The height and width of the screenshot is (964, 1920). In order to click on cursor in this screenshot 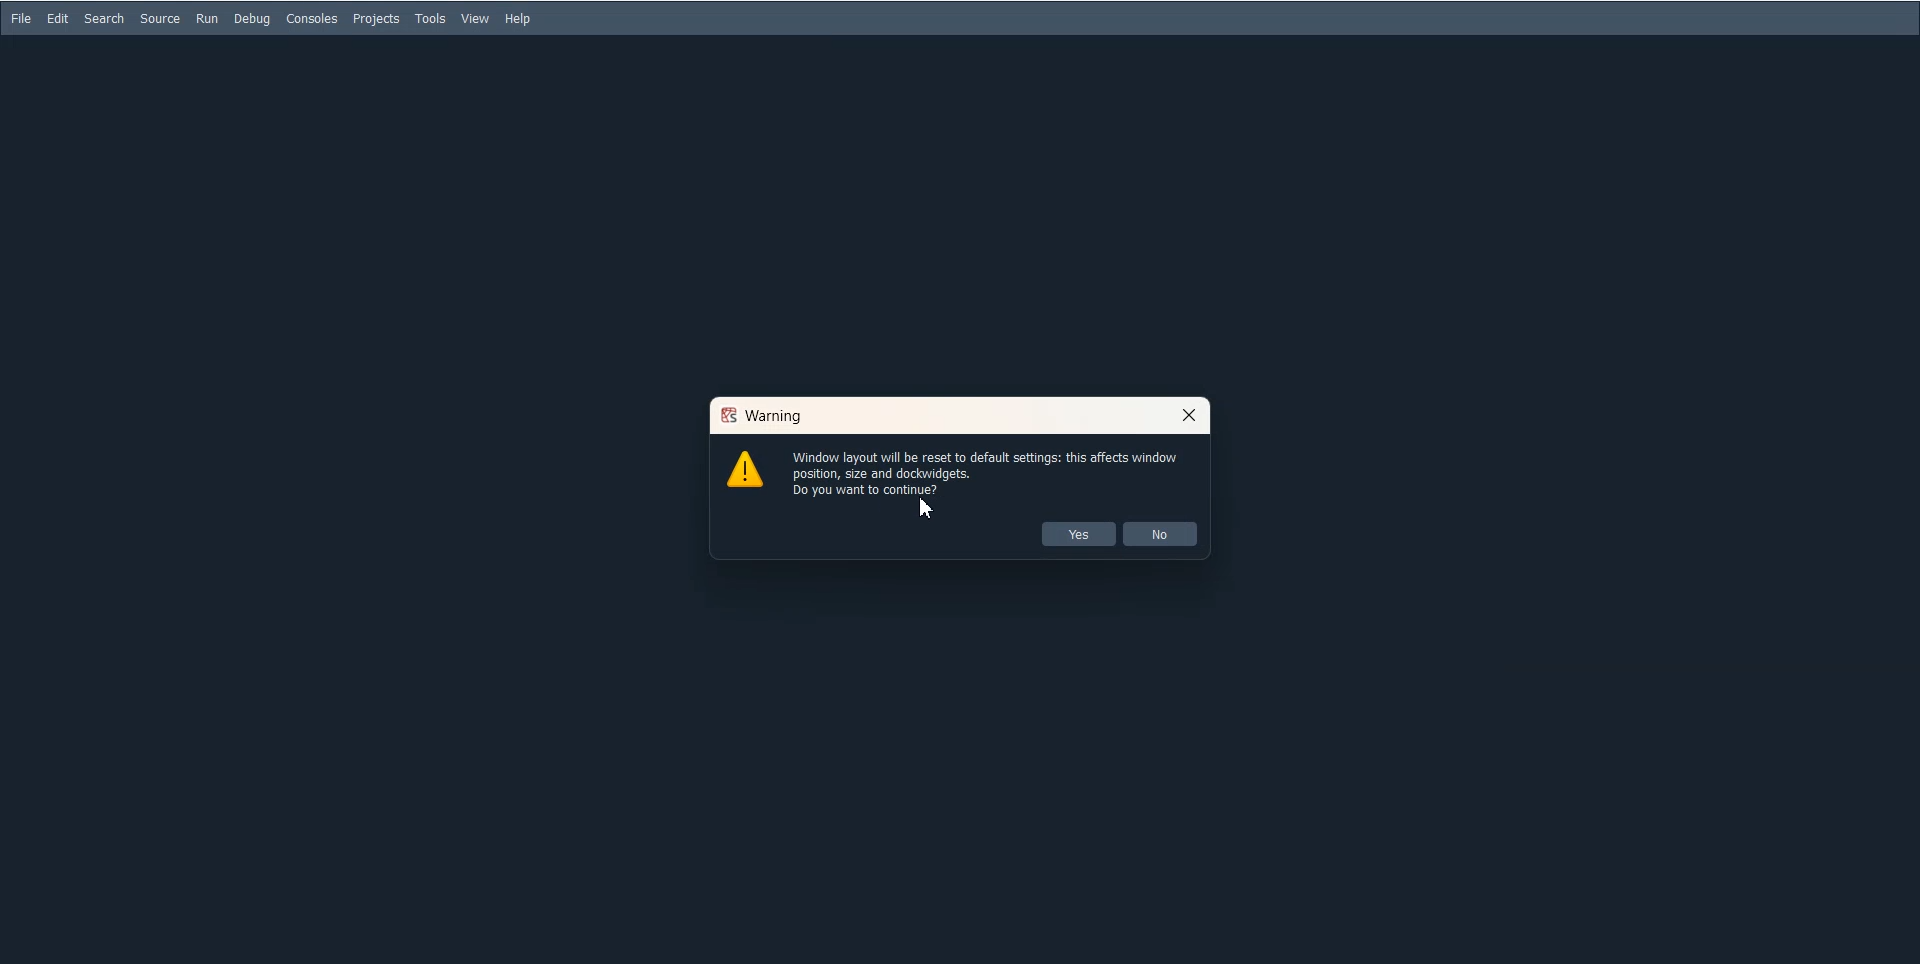, I will do `click(927, 509)`.